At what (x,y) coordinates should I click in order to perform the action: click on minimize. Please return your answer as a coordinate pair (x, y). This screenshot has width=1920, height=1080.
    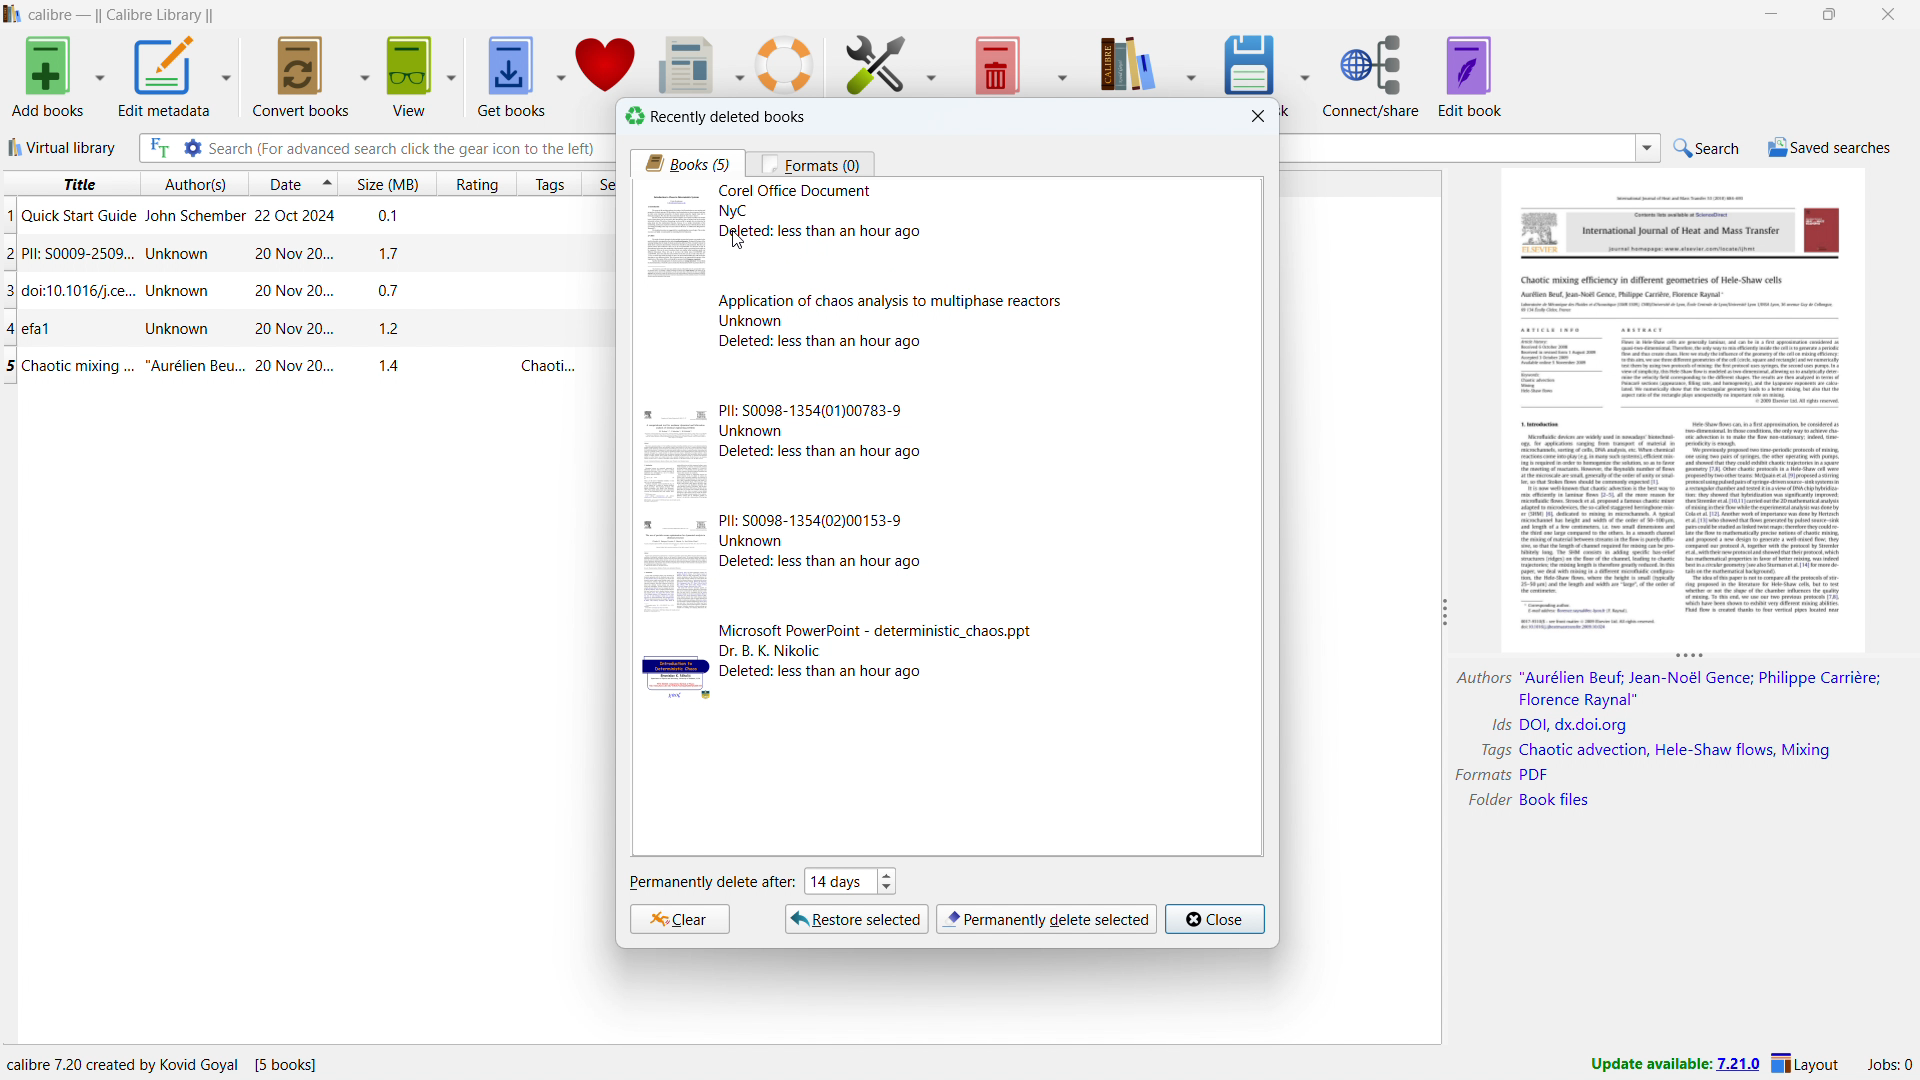
    Looking at the image, I should click on (1770, 14).